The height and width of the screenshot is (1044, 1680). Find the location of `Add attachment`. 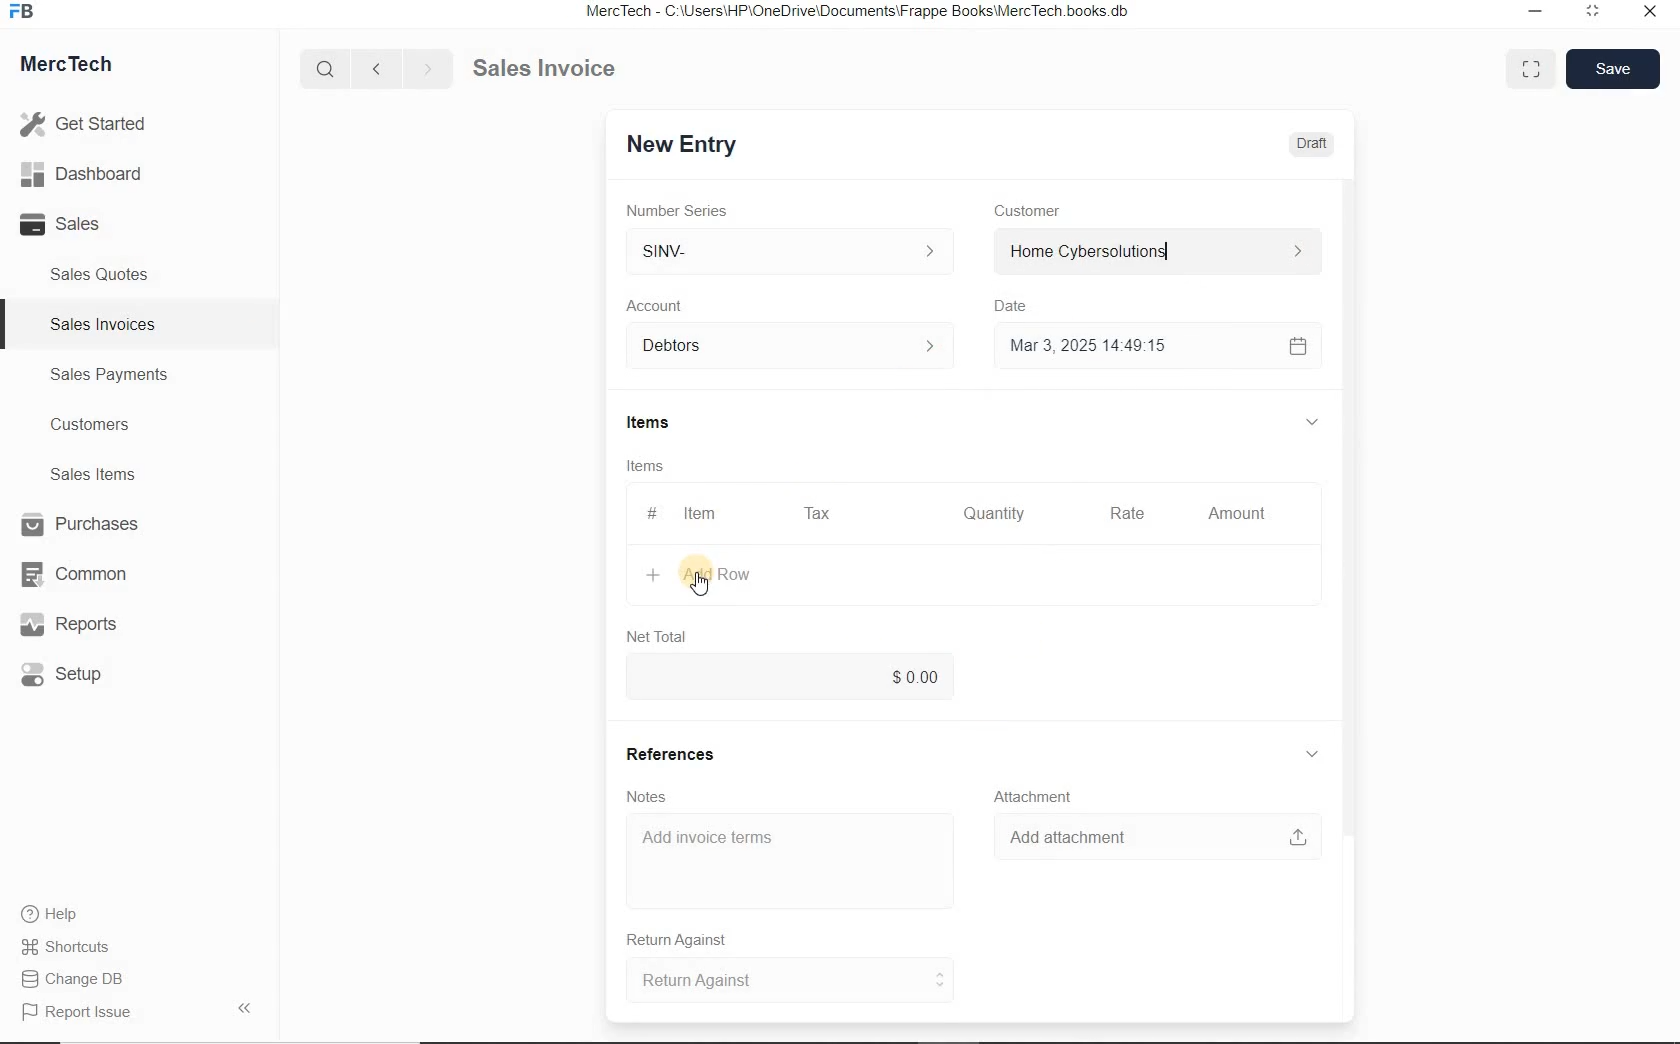

Add attachment is located at coordinates (1157, 837).